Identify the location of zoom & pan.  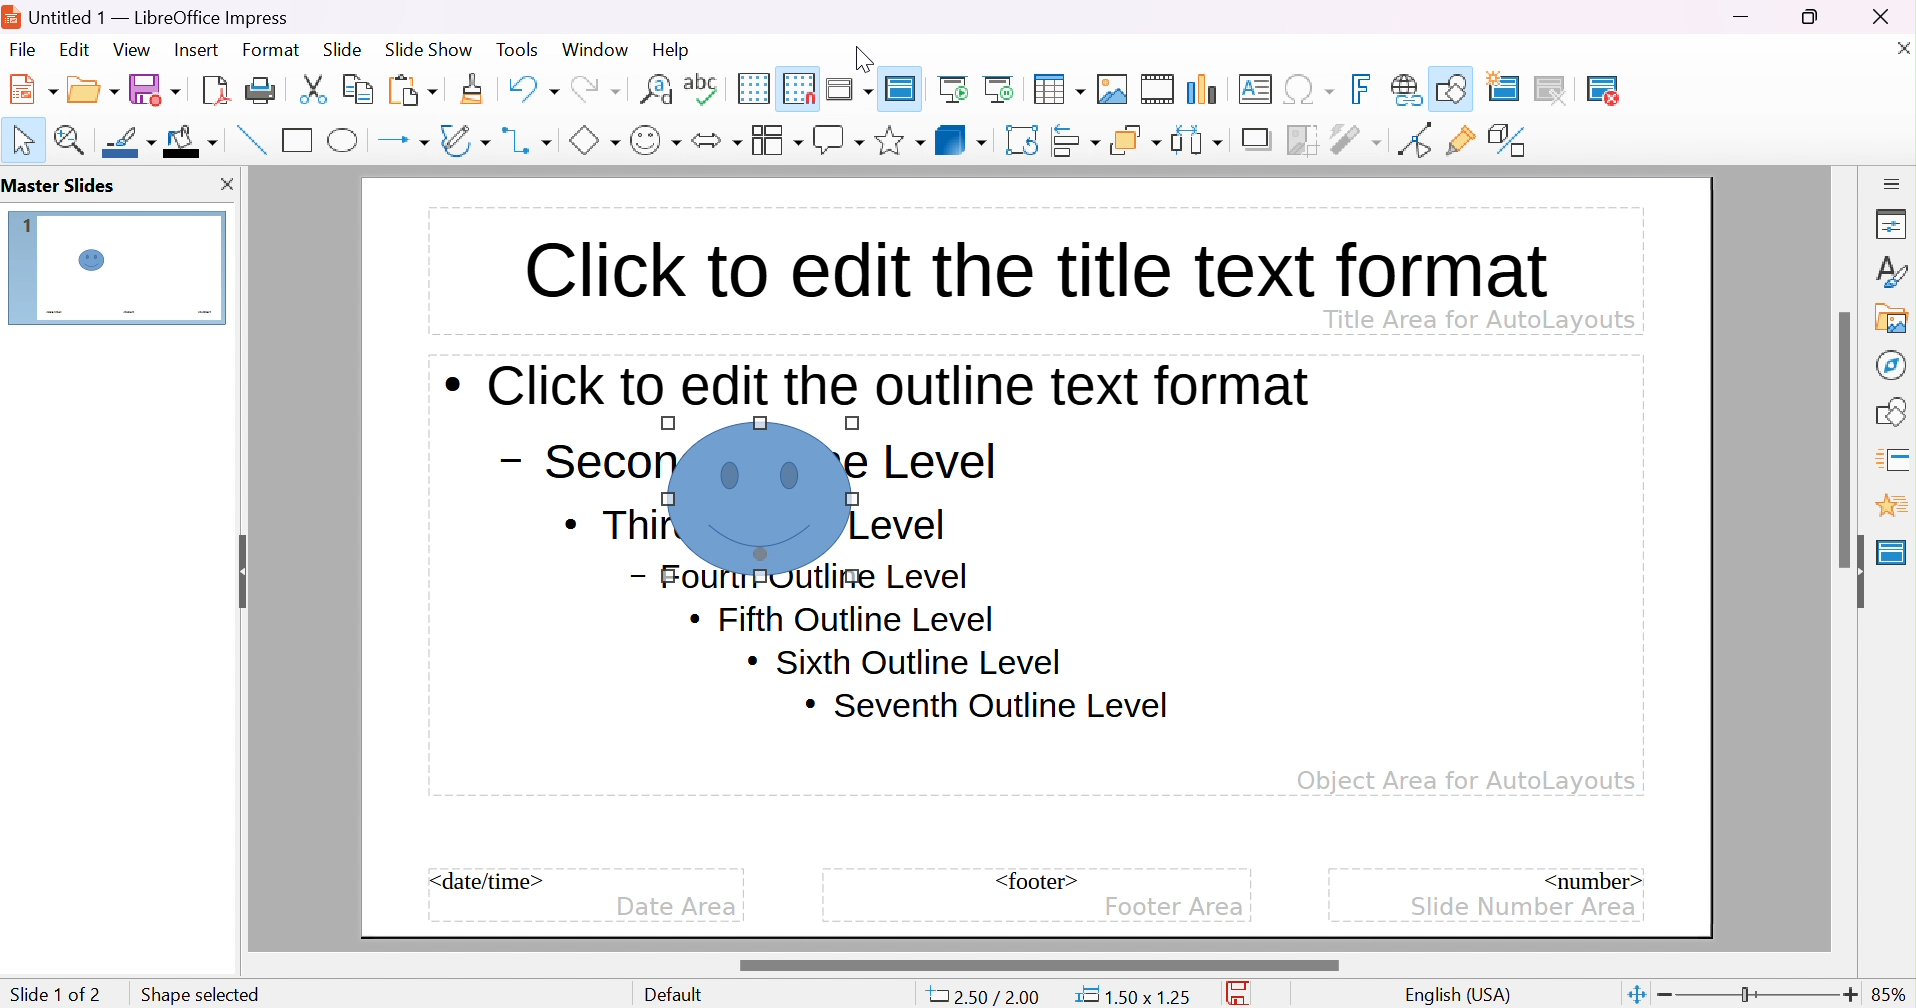
(73, 139).